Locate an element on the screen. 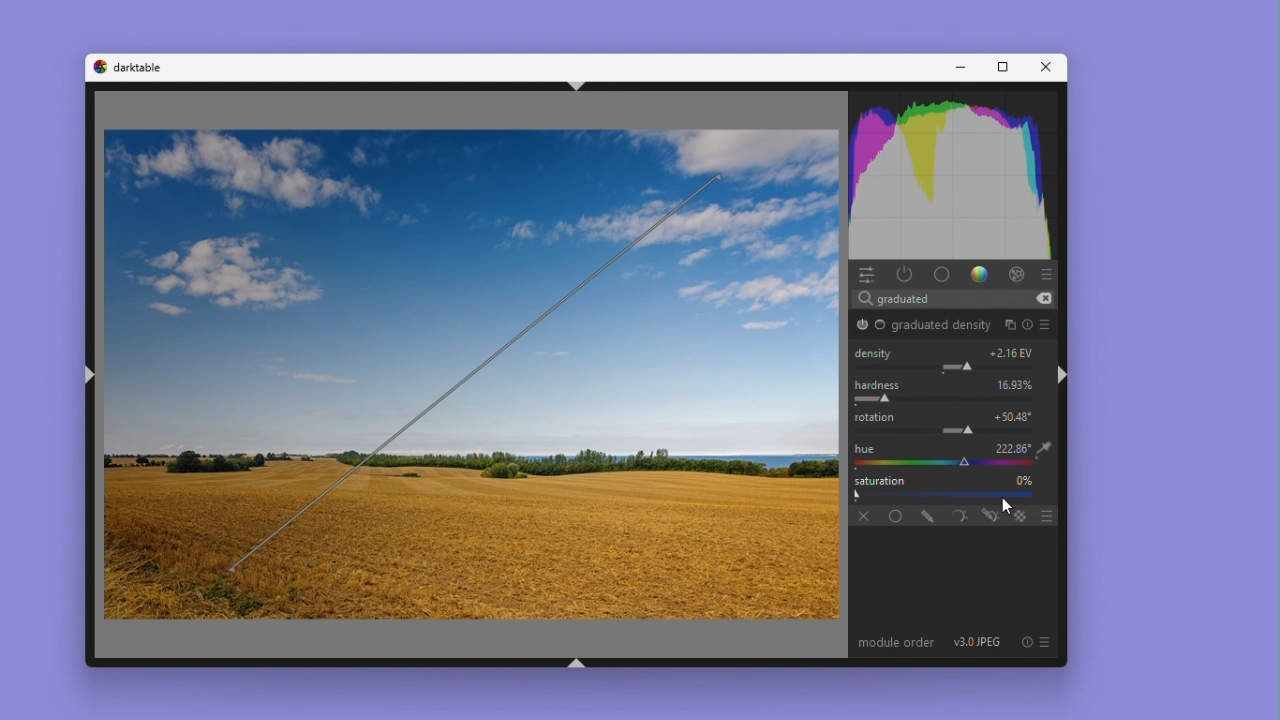  rotation is located at coordinates (877, 417).